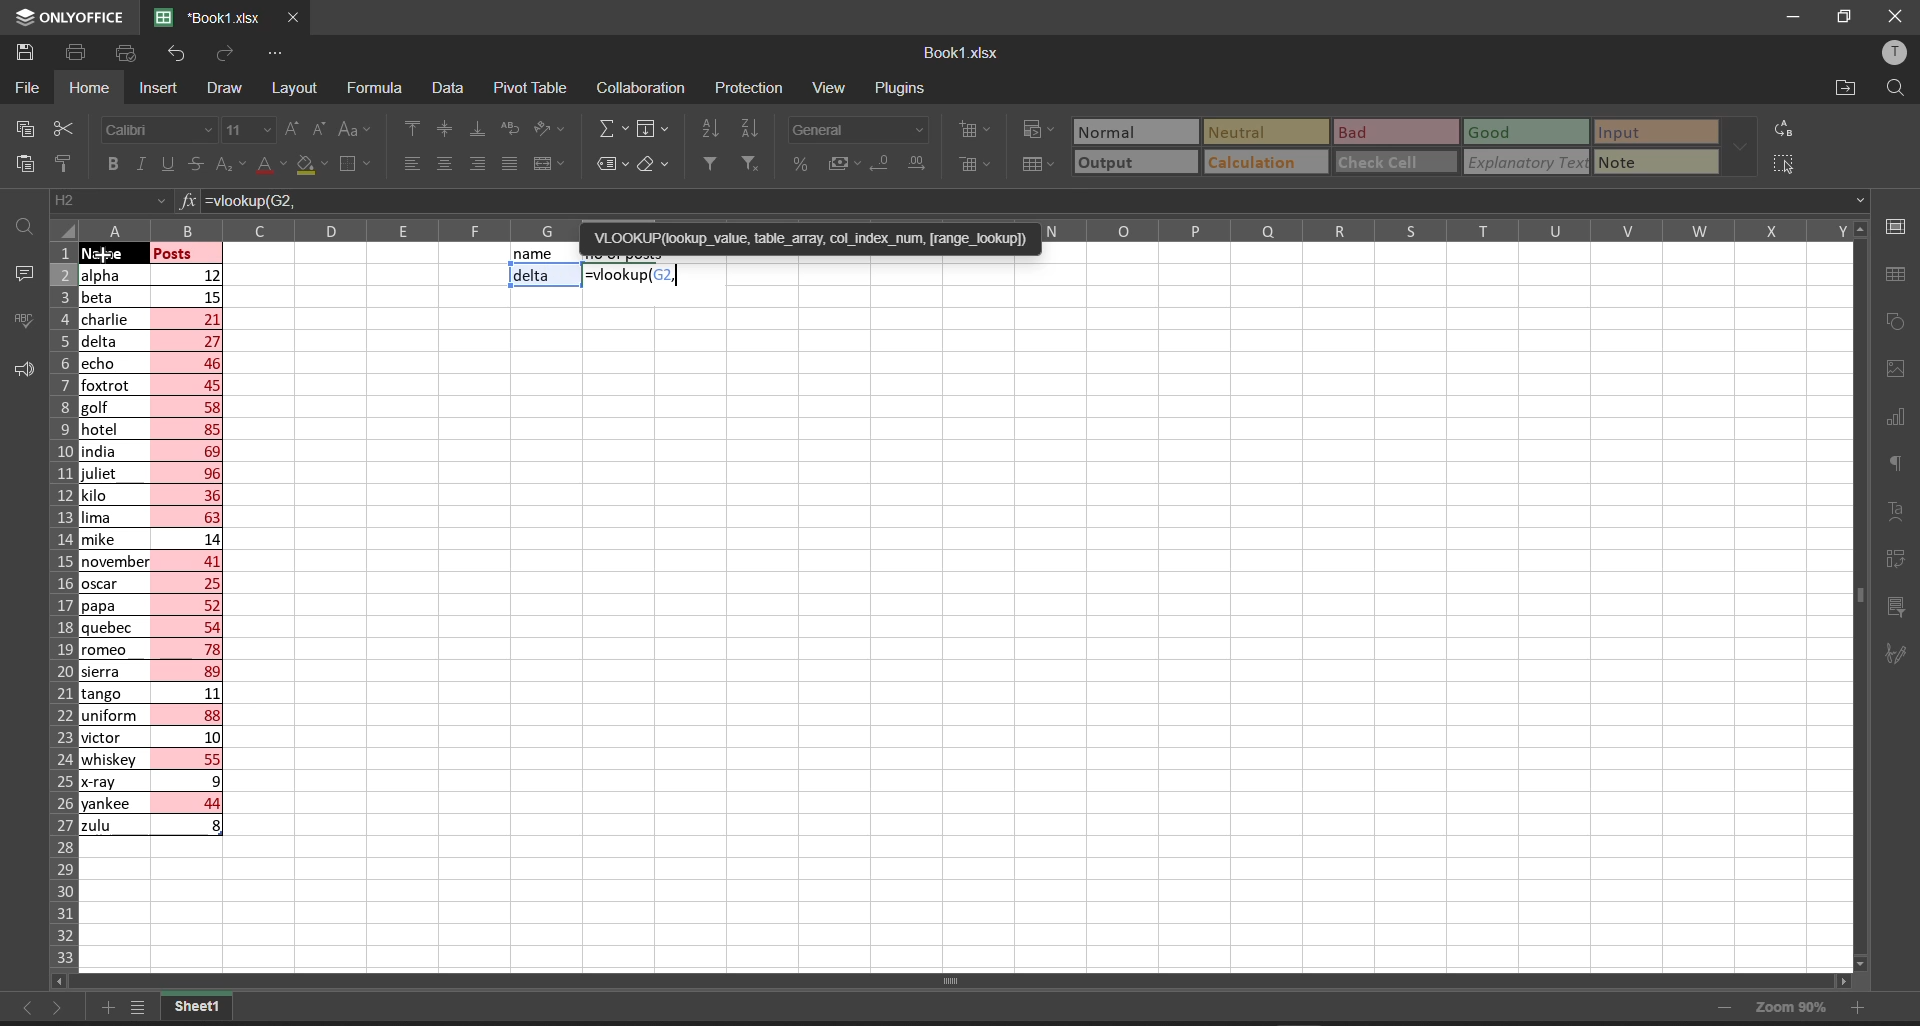 Image resolution: width=1920 pixels, height=1026 pixels. I want to click on wrap text, so click(516, 131).